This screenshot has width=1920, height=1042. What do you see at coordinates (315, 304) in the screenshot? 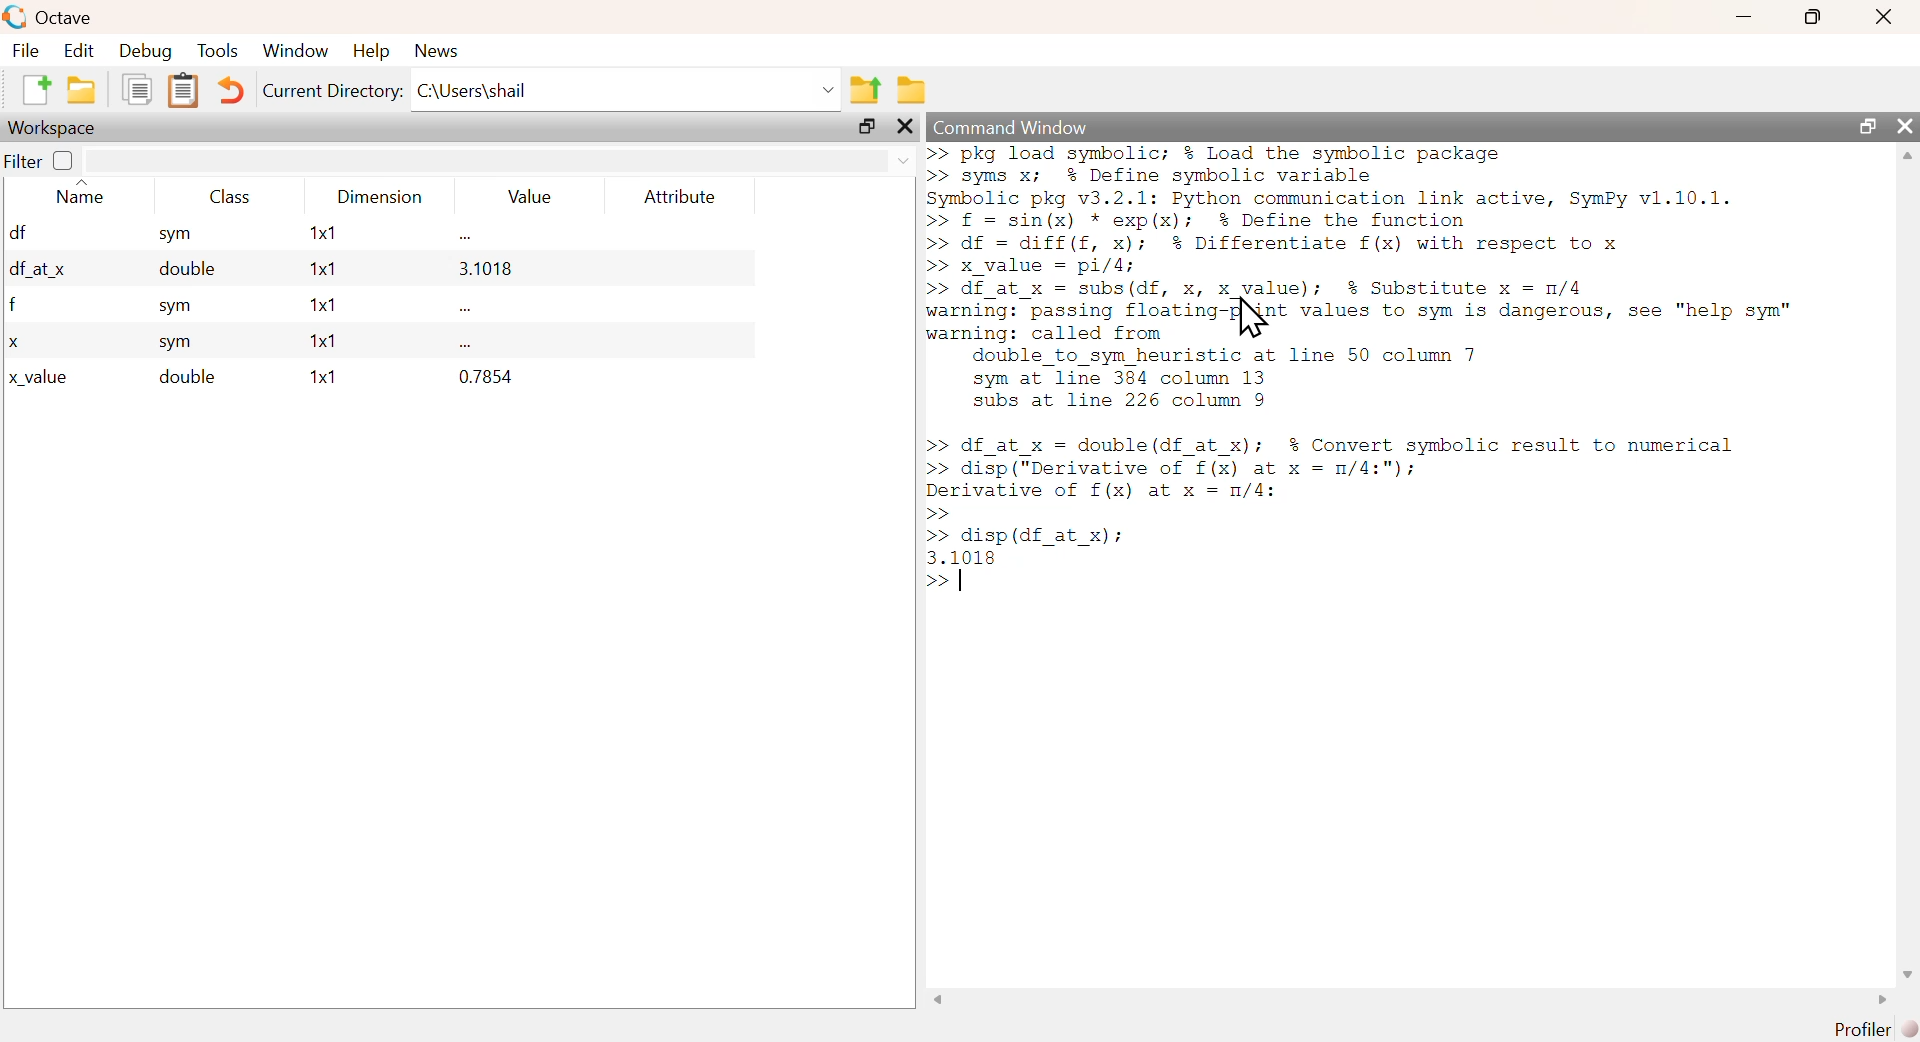
I see `1x1` at bounding box center [315, 304].